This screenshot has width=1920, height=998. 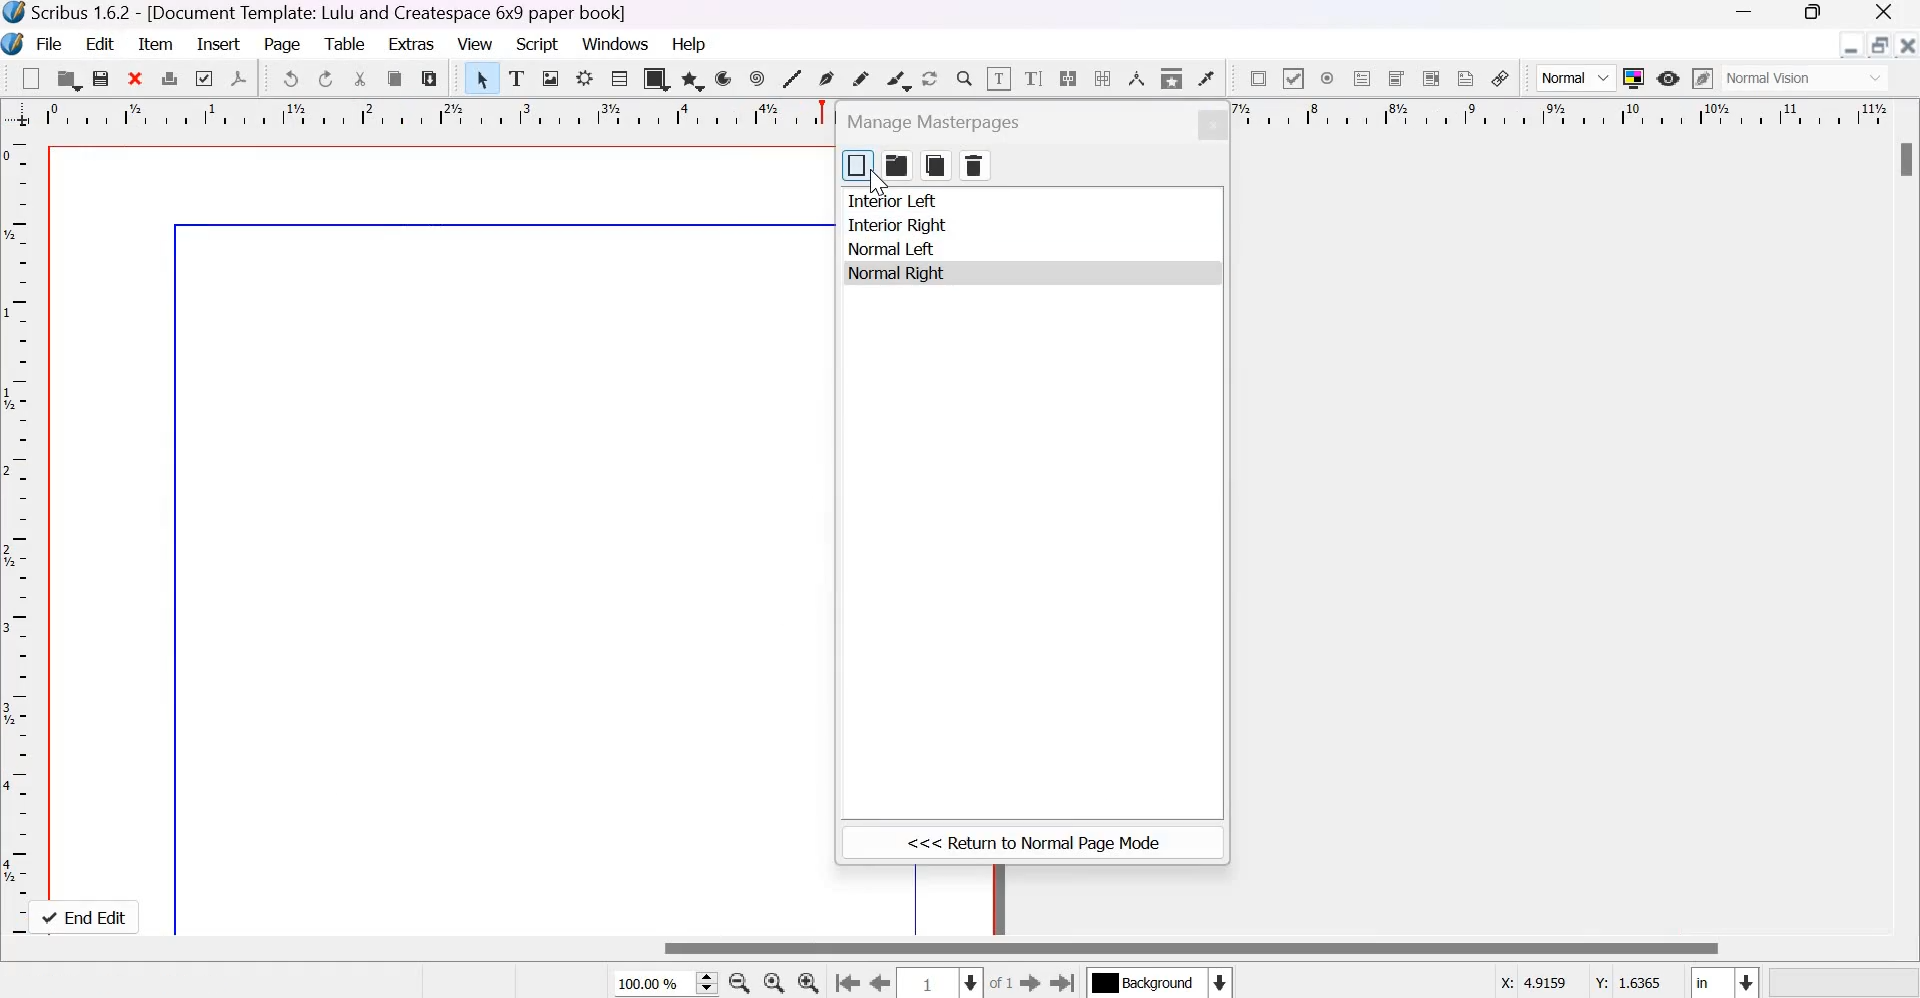 What do you see at coordinates (662, 984) in the screenshot?
I see `current zoom level` at bounding box center [662, 984].